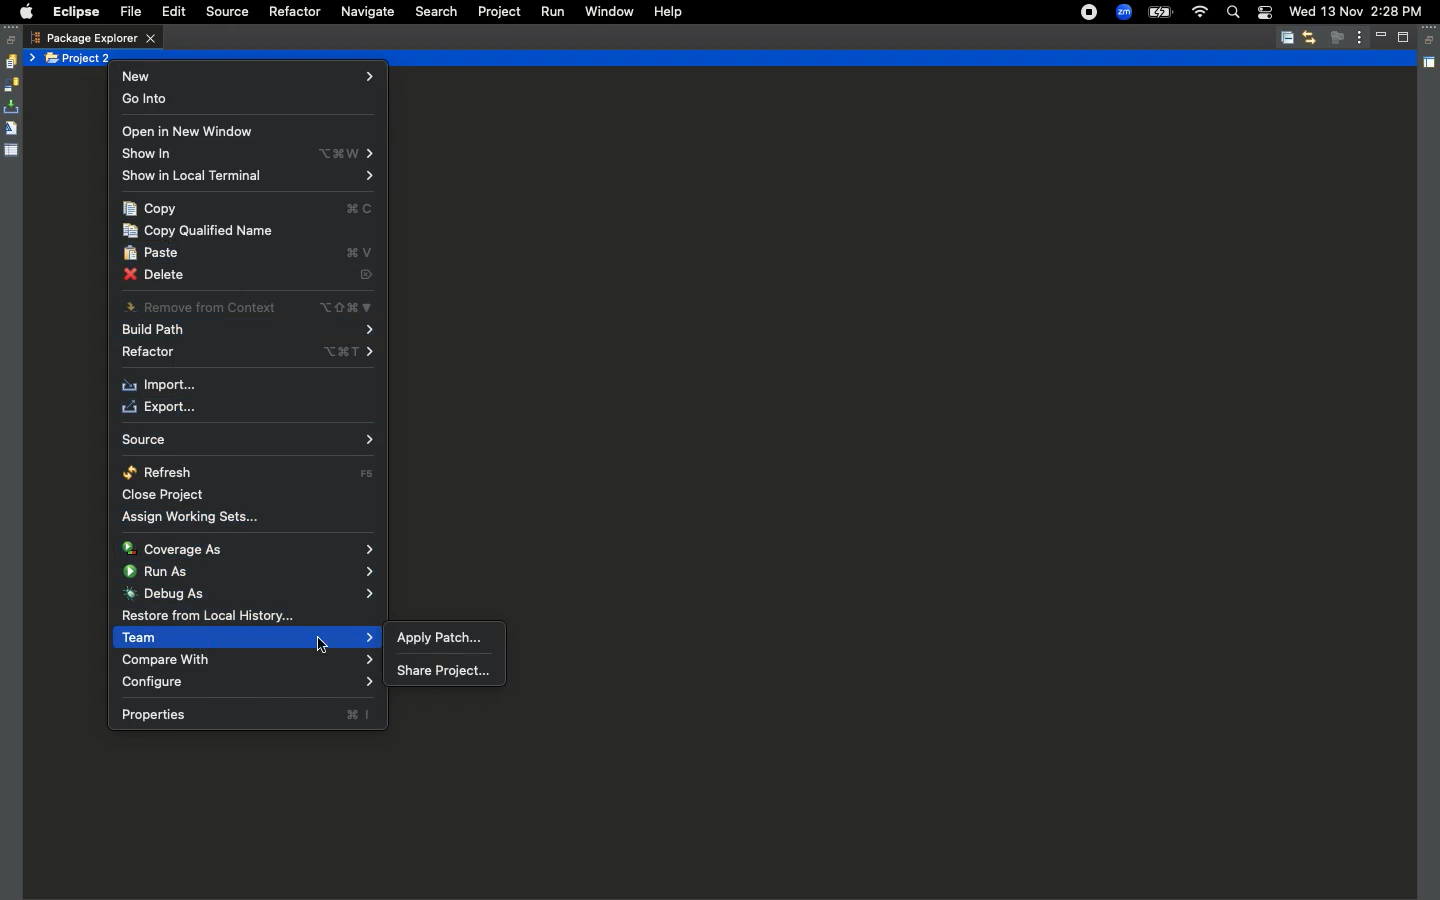  I want to click on Debug as, so click(248, 593).